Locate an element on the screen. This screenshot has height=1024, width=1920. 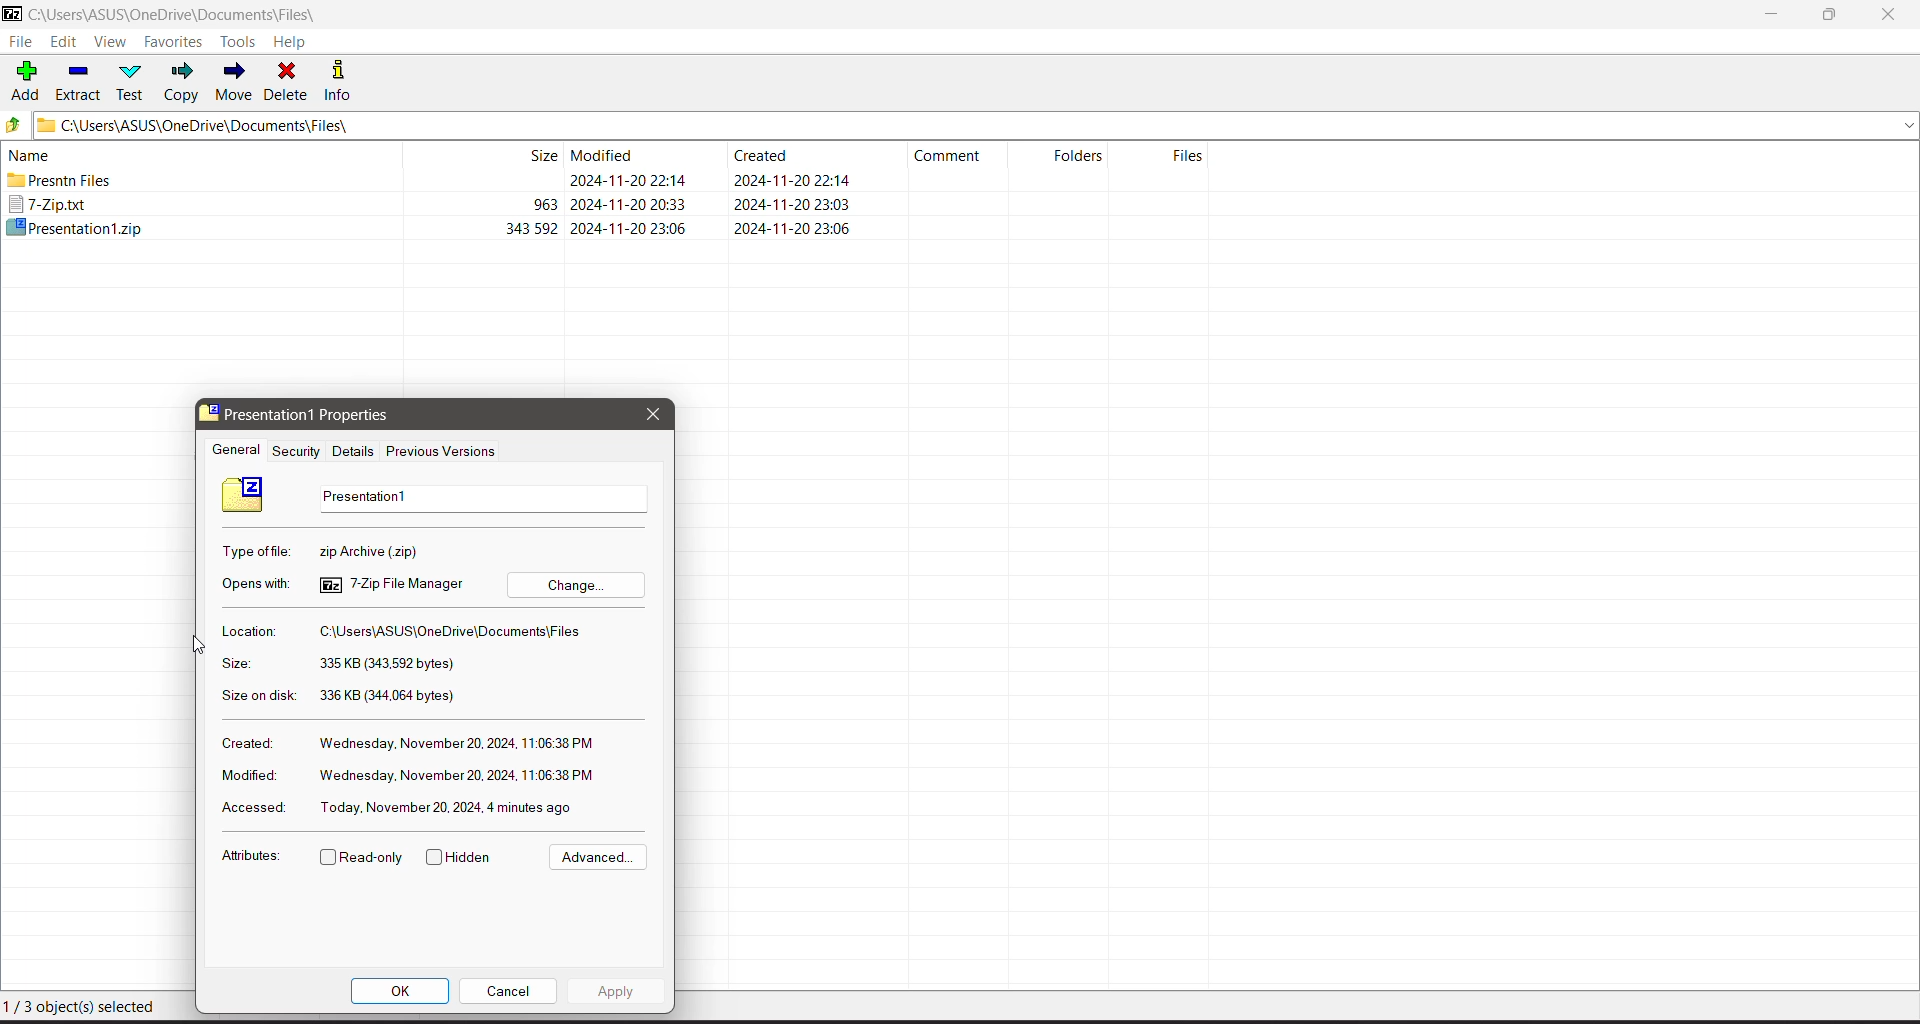
General is located at coordinates (231, 450).